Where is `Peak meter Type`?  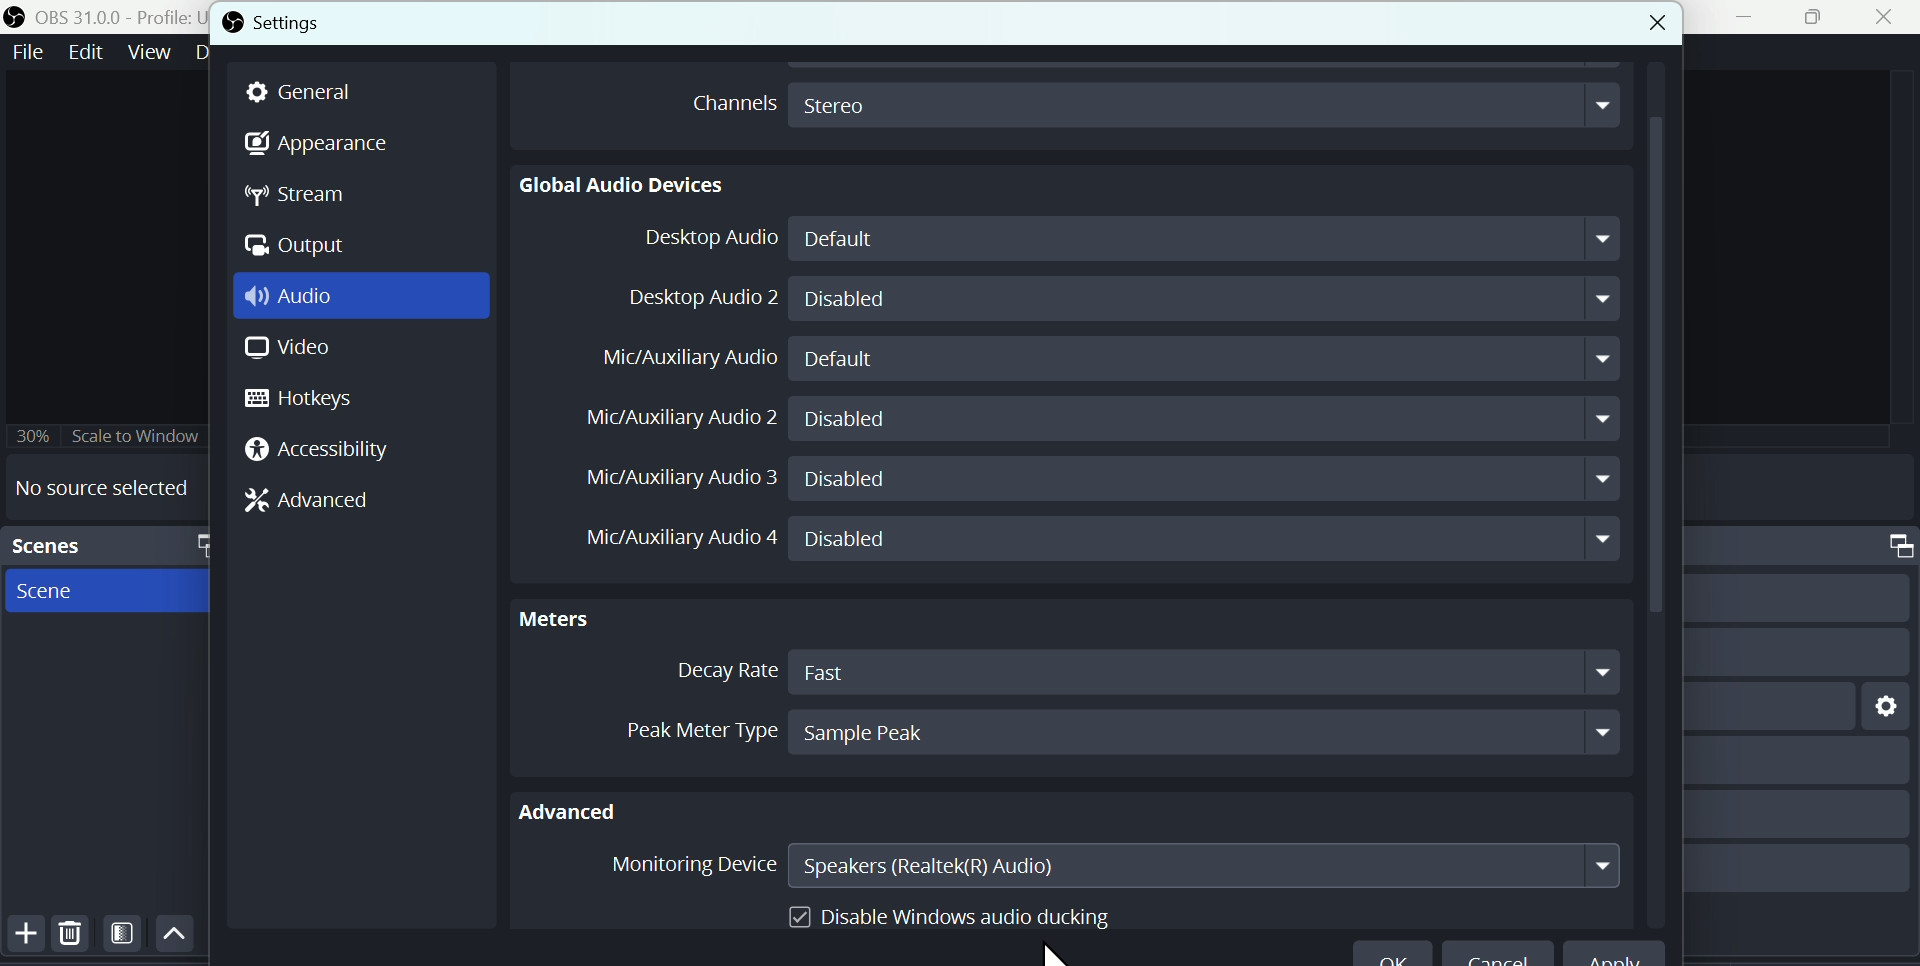
Peak meter Type is located at coordinates (679, 727).